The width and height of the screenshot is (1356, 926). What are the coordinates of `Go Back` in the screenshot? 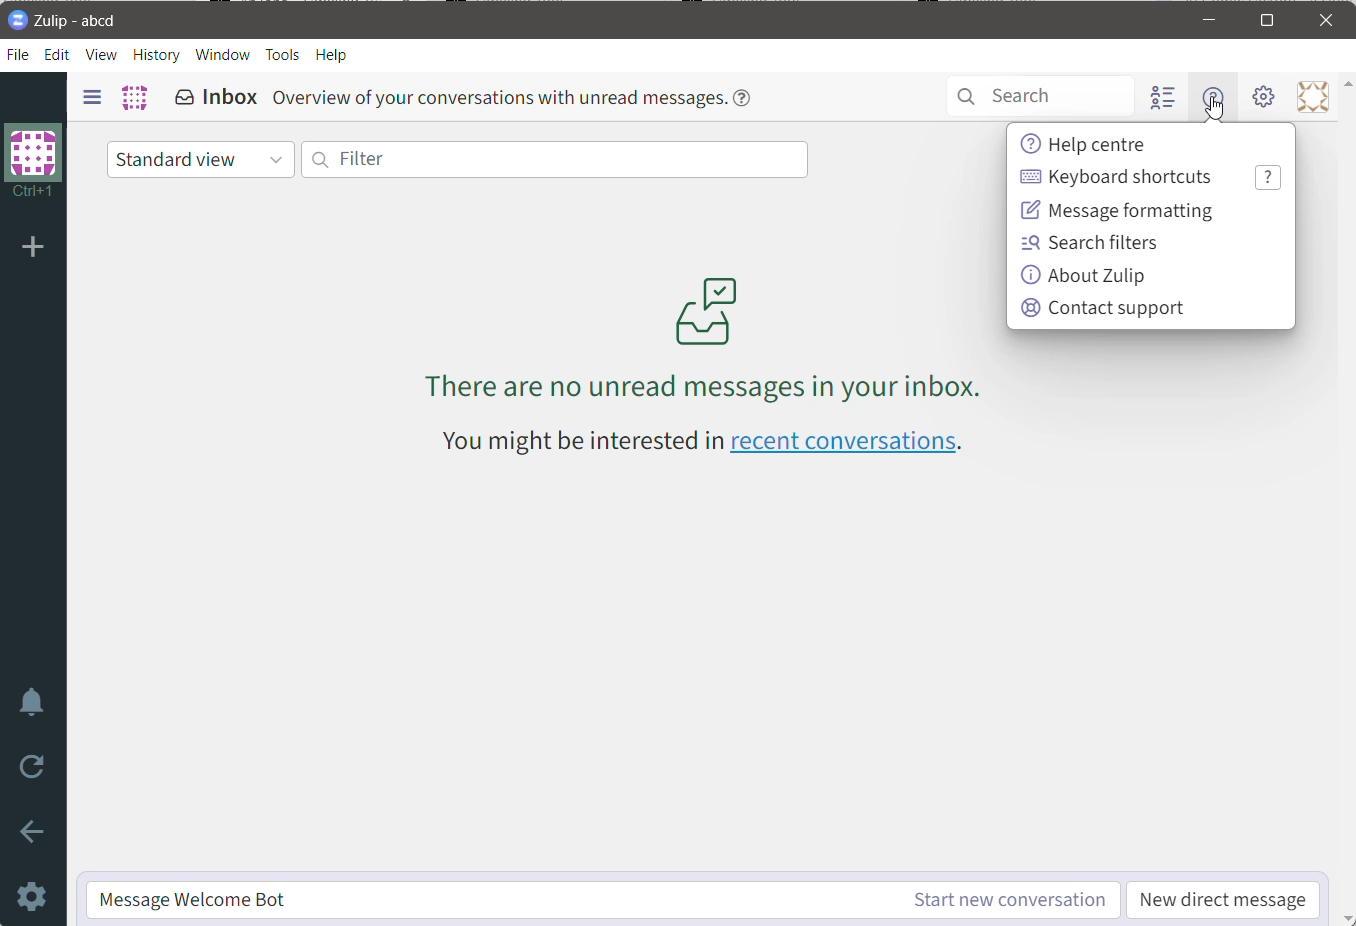 It's located at (34, 833).